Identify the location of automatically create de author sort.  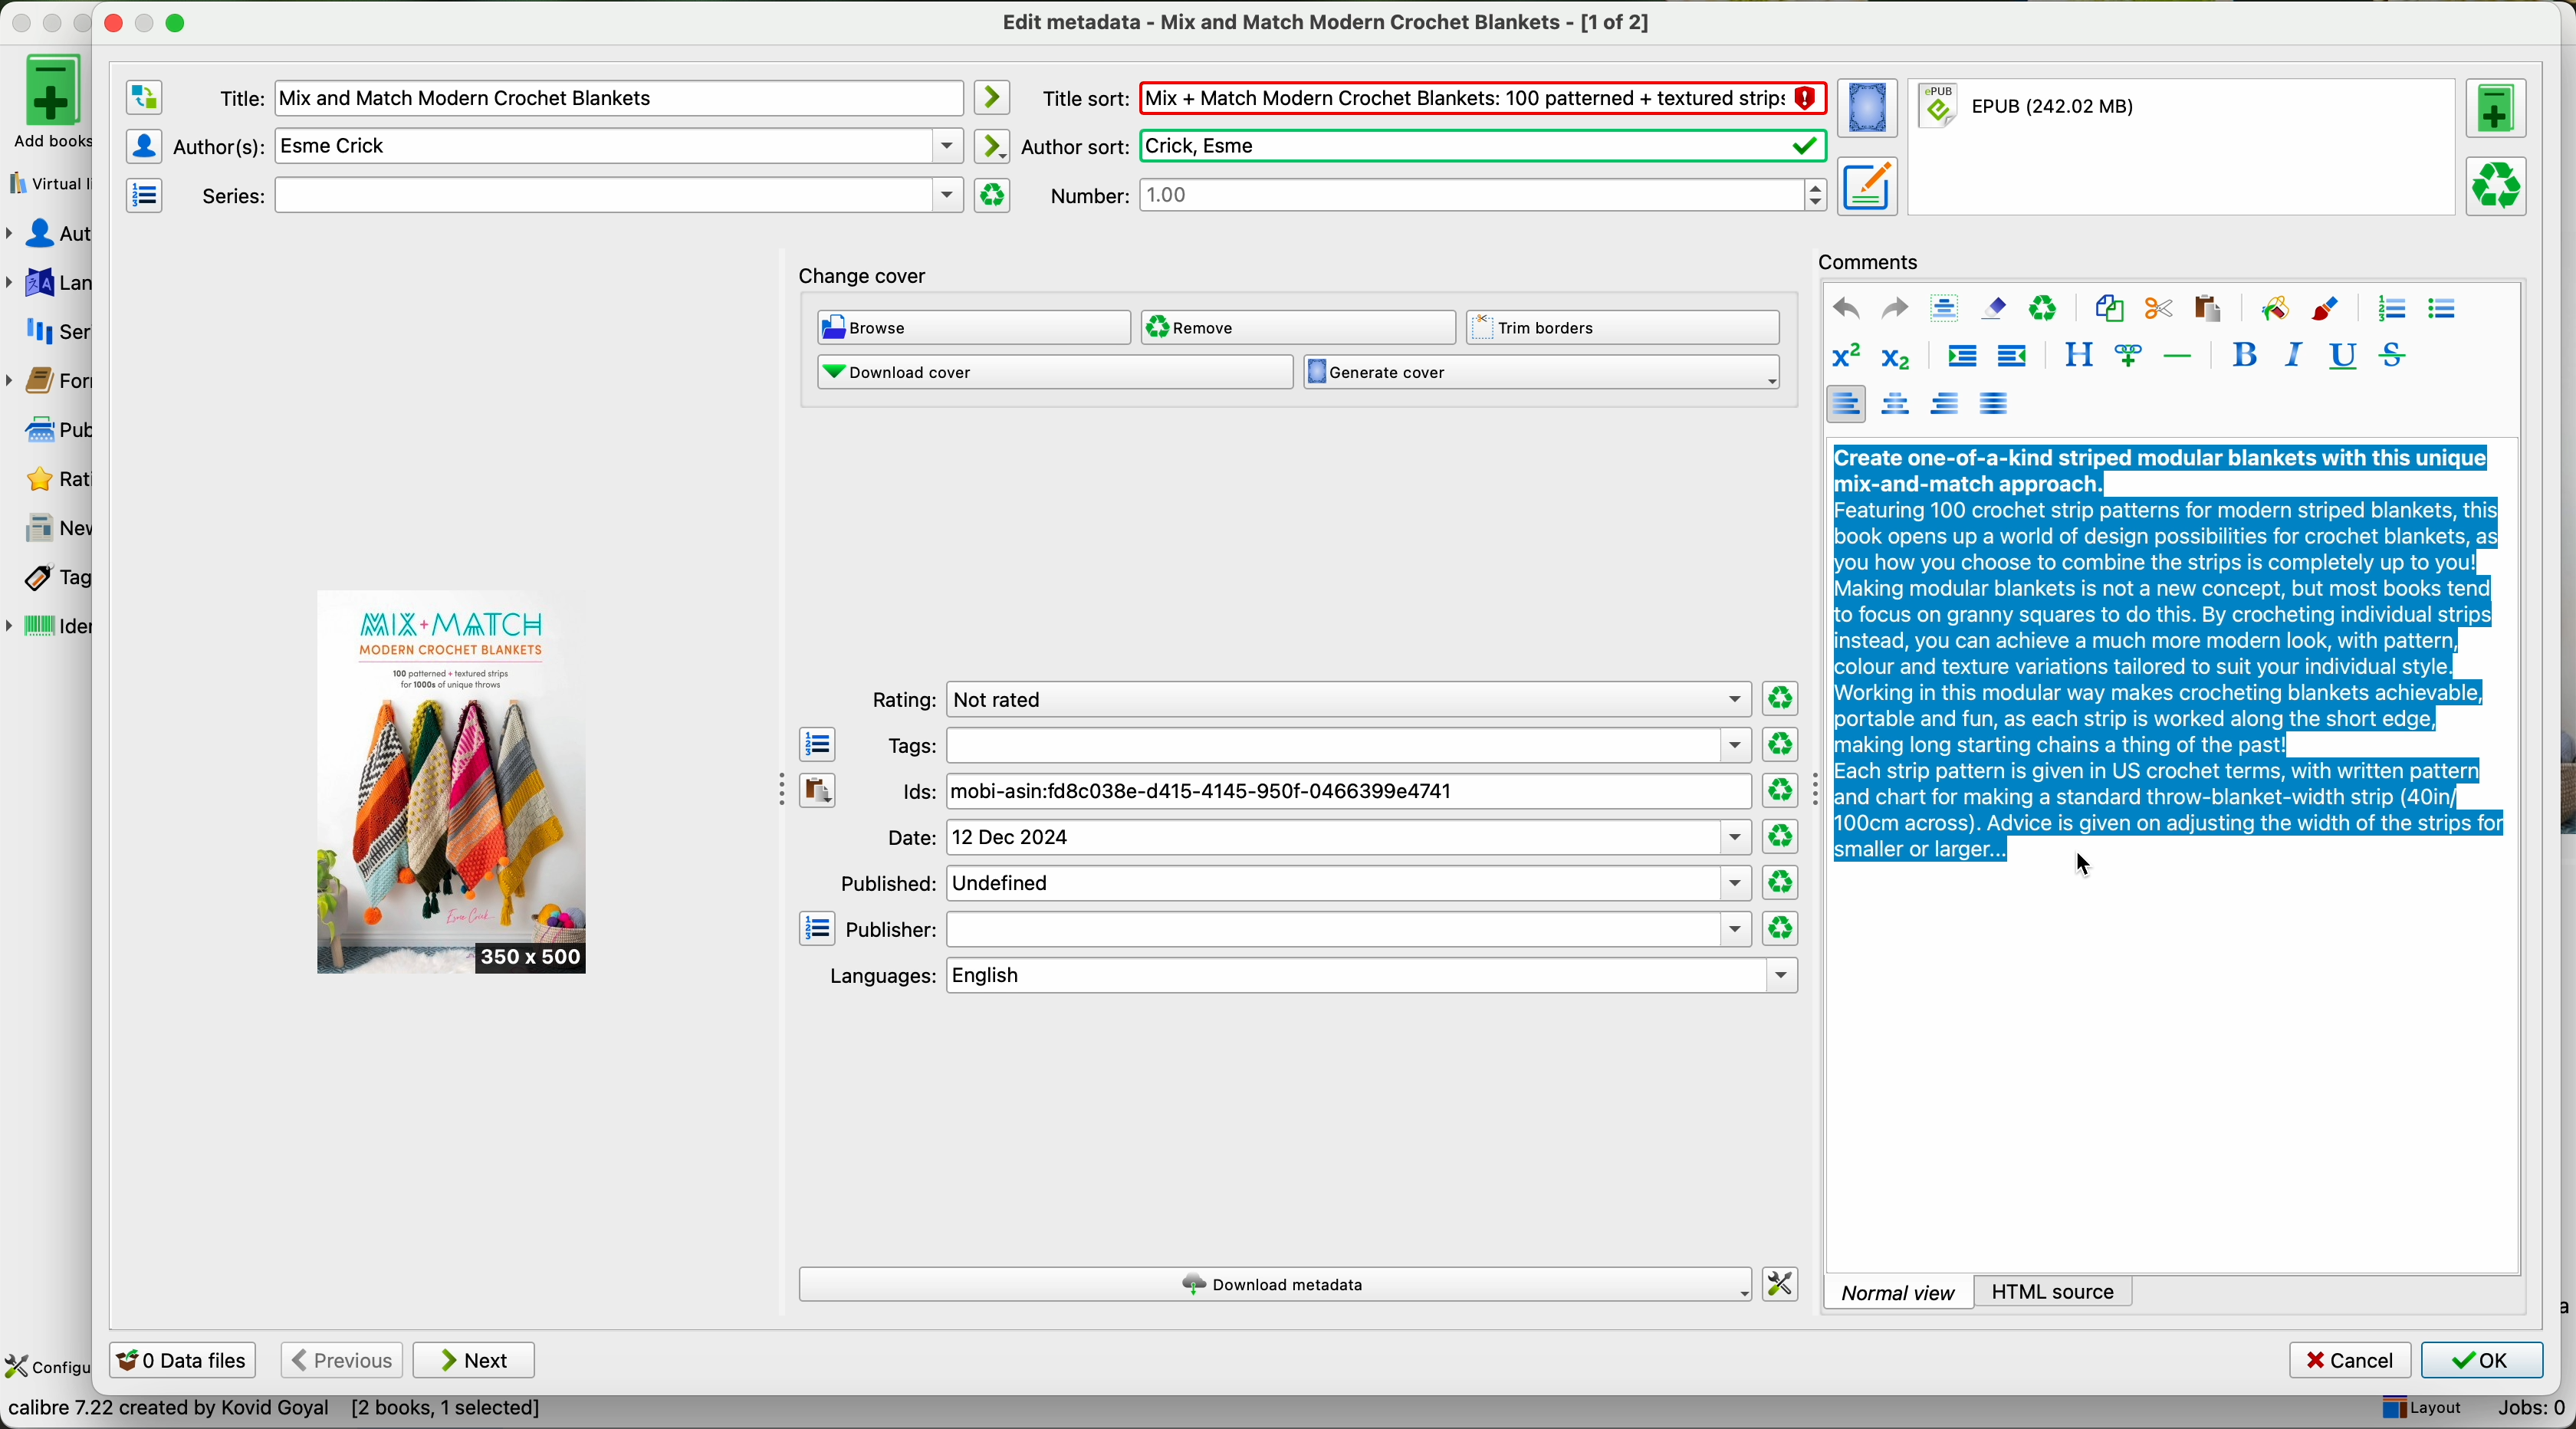
(990, 145).